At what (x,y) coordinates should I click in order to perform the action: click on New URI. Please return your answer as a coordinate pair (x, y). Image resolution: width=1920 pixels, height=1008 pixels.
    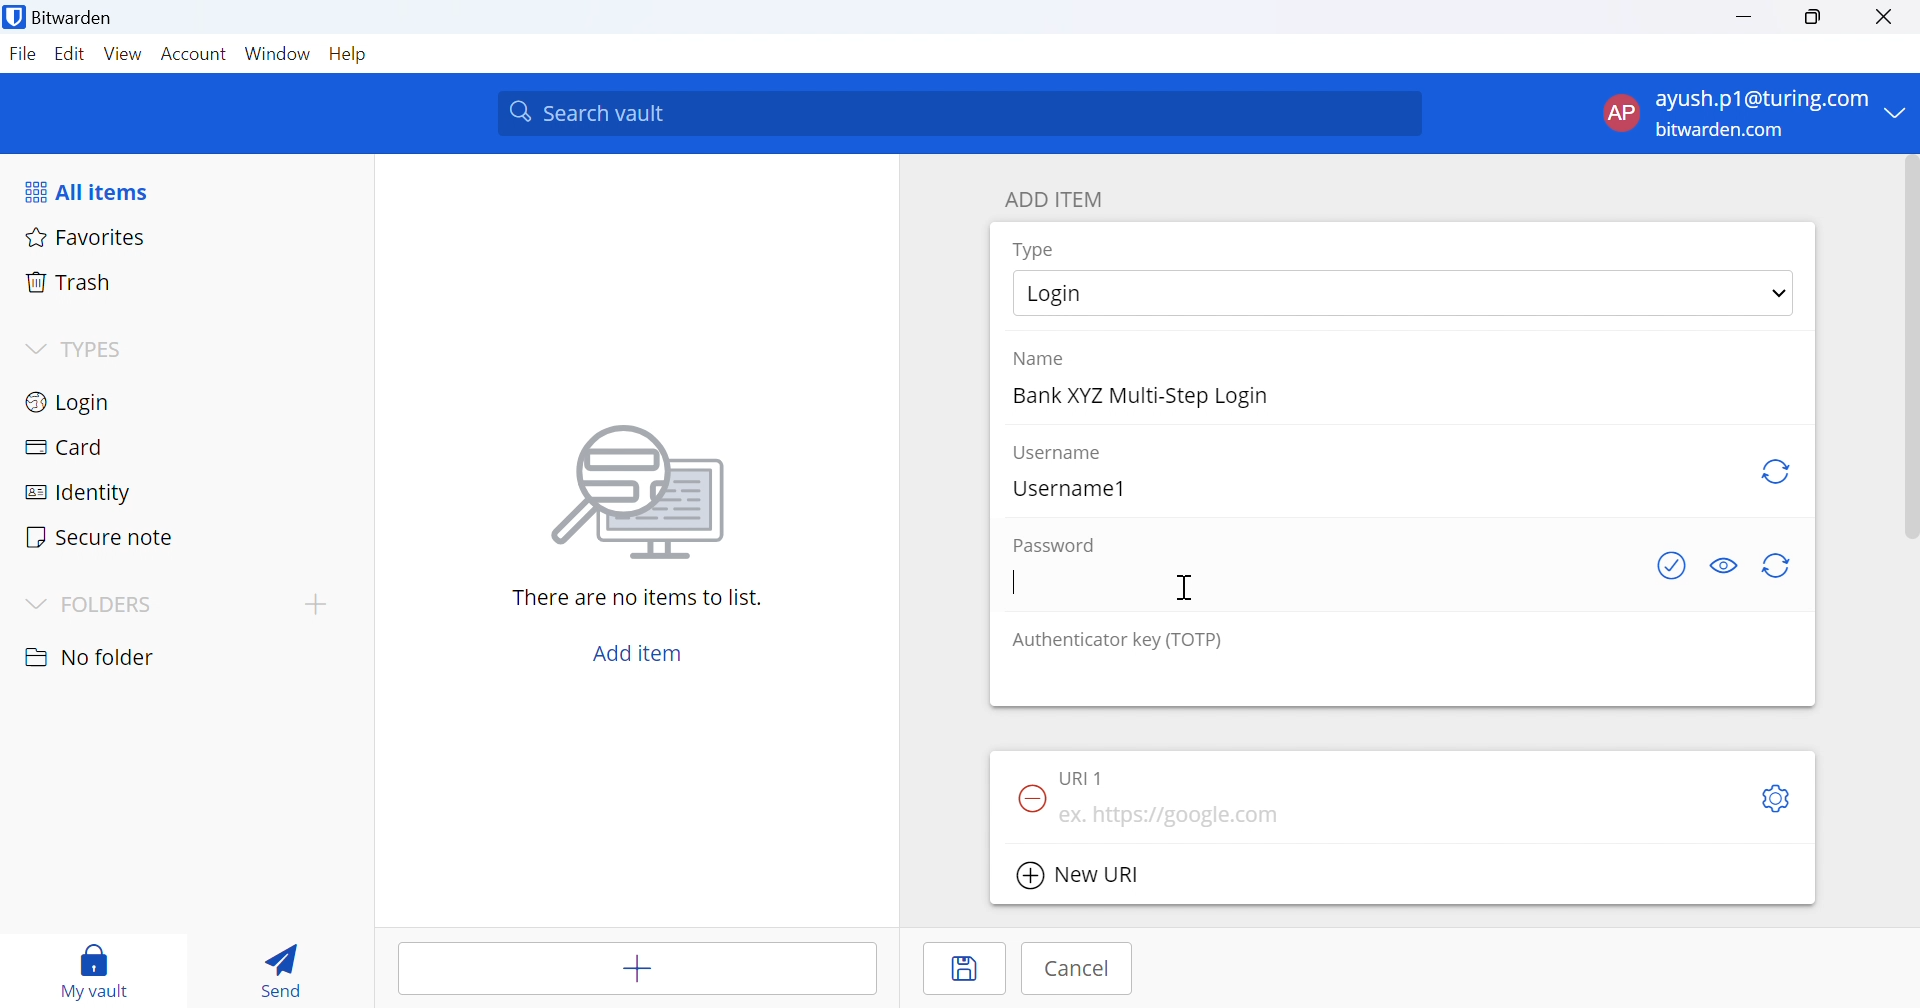
    Looking at the image, I should click on (1077, 876).